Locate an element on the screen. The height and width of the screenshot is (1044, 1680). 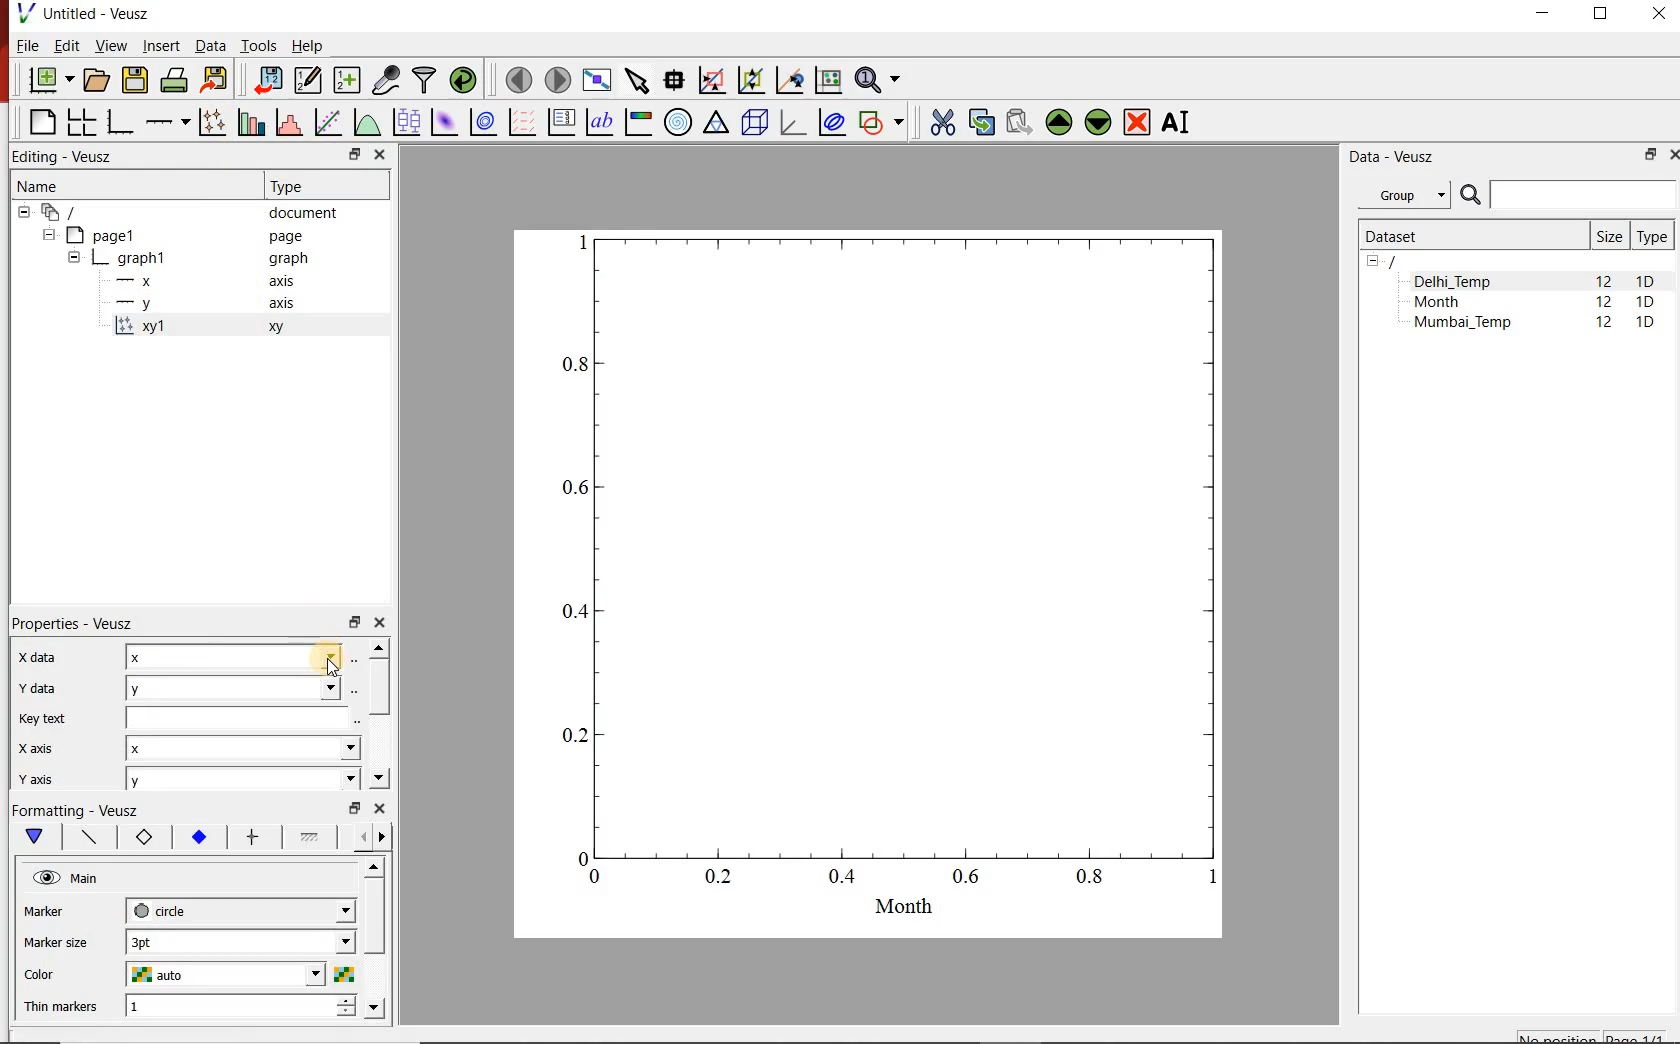
move to the previous page is located at coordinates (518, 79).